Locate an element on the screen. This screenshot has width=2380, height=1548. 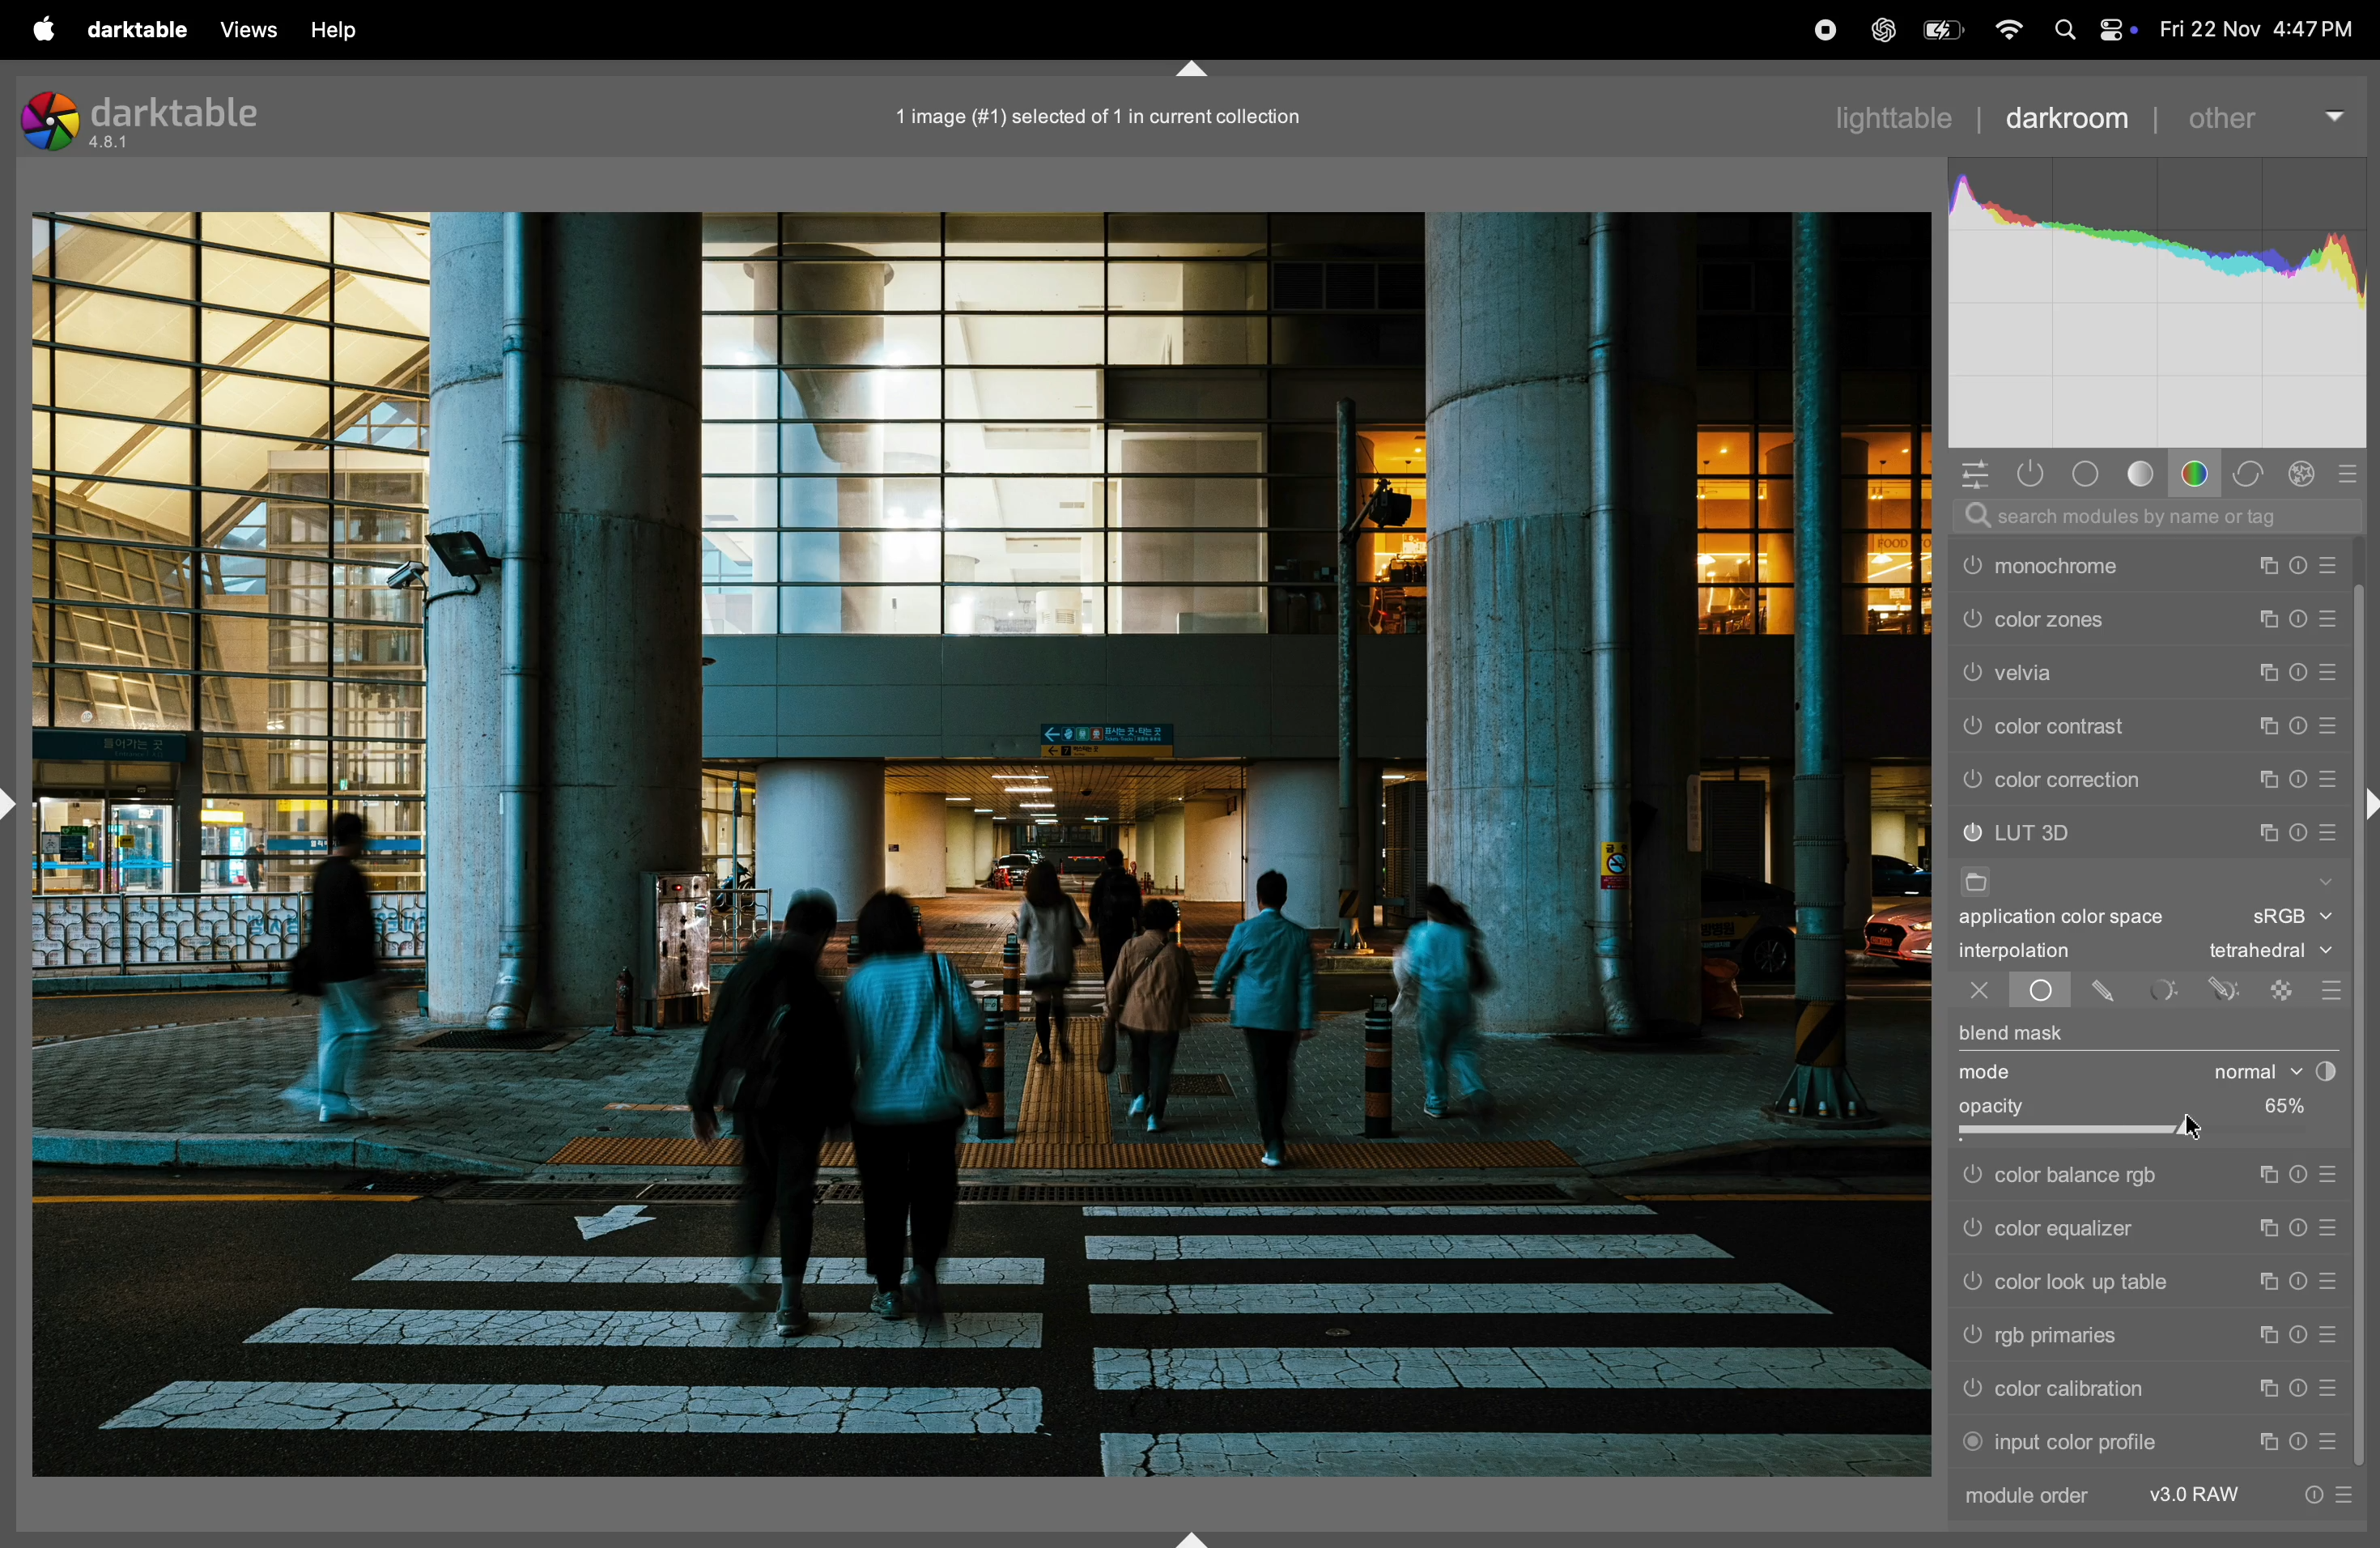
color is located at coordinates (2198, 473).